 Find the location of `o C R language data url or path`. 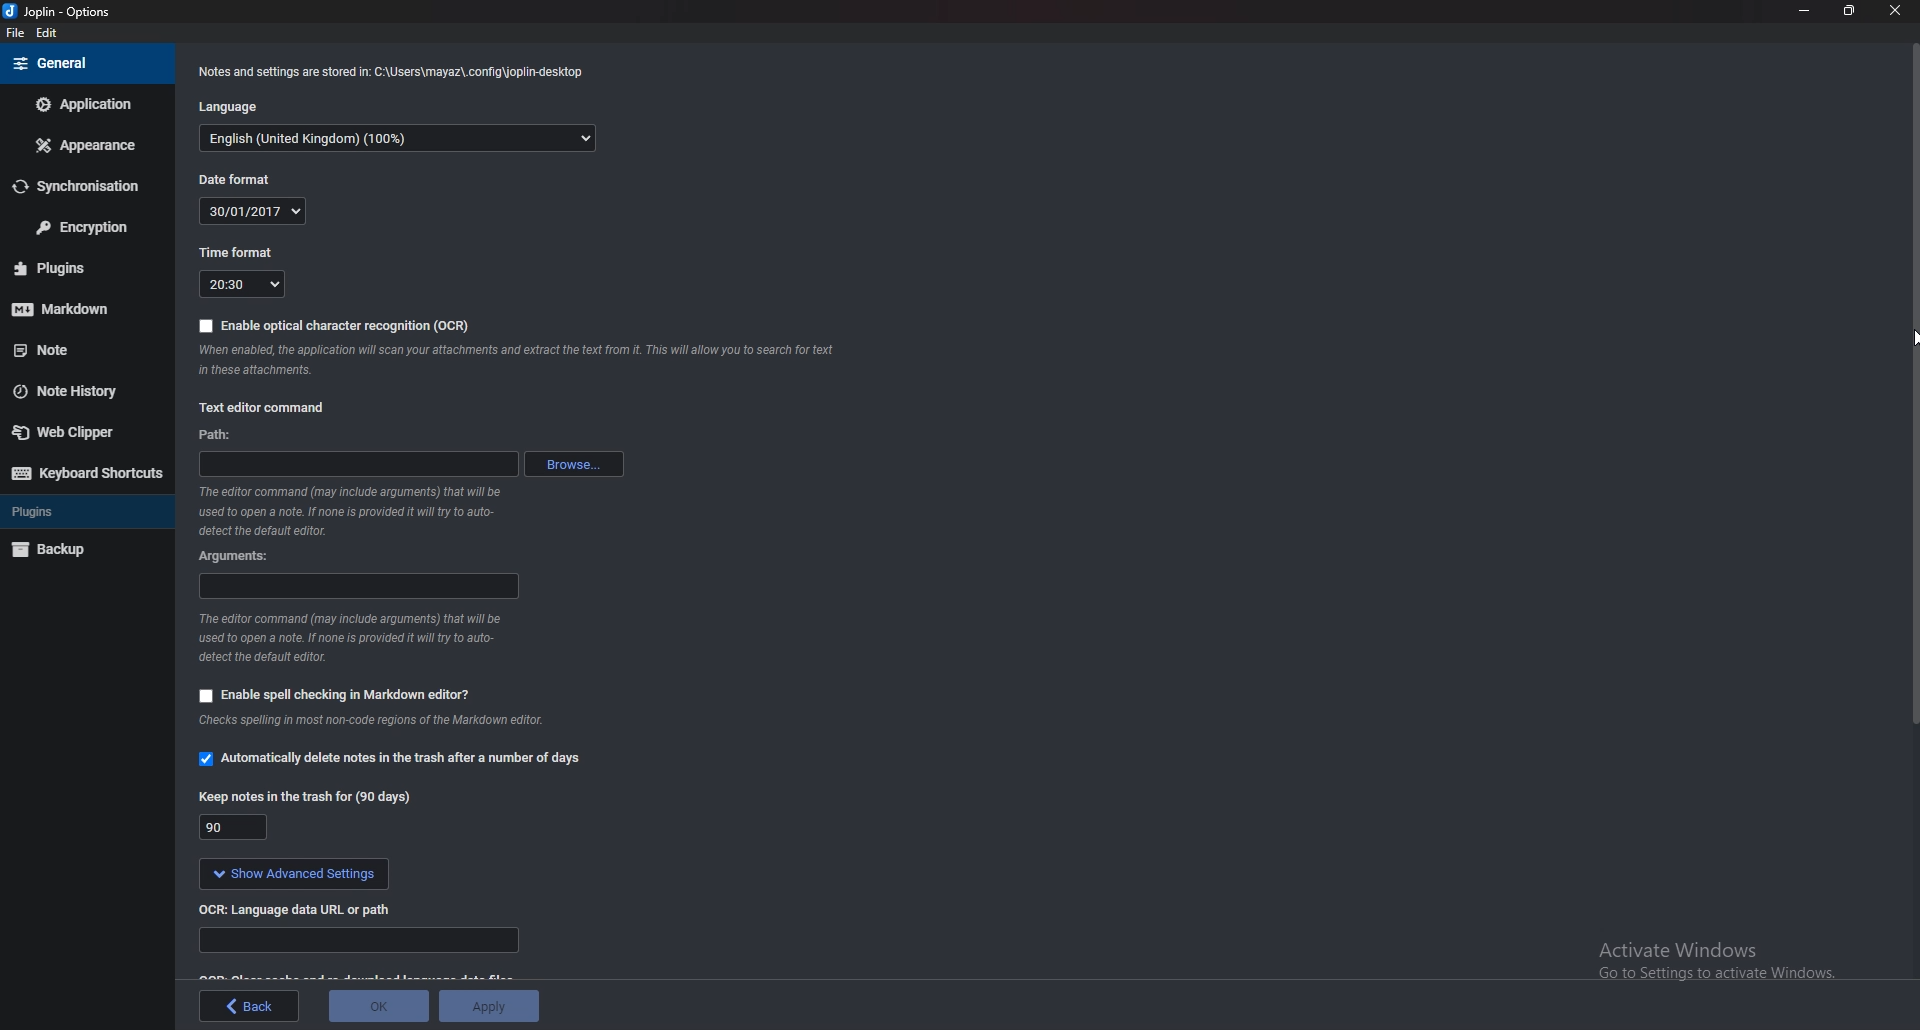

o C R language data url or path is located at coordinates (302, 909).